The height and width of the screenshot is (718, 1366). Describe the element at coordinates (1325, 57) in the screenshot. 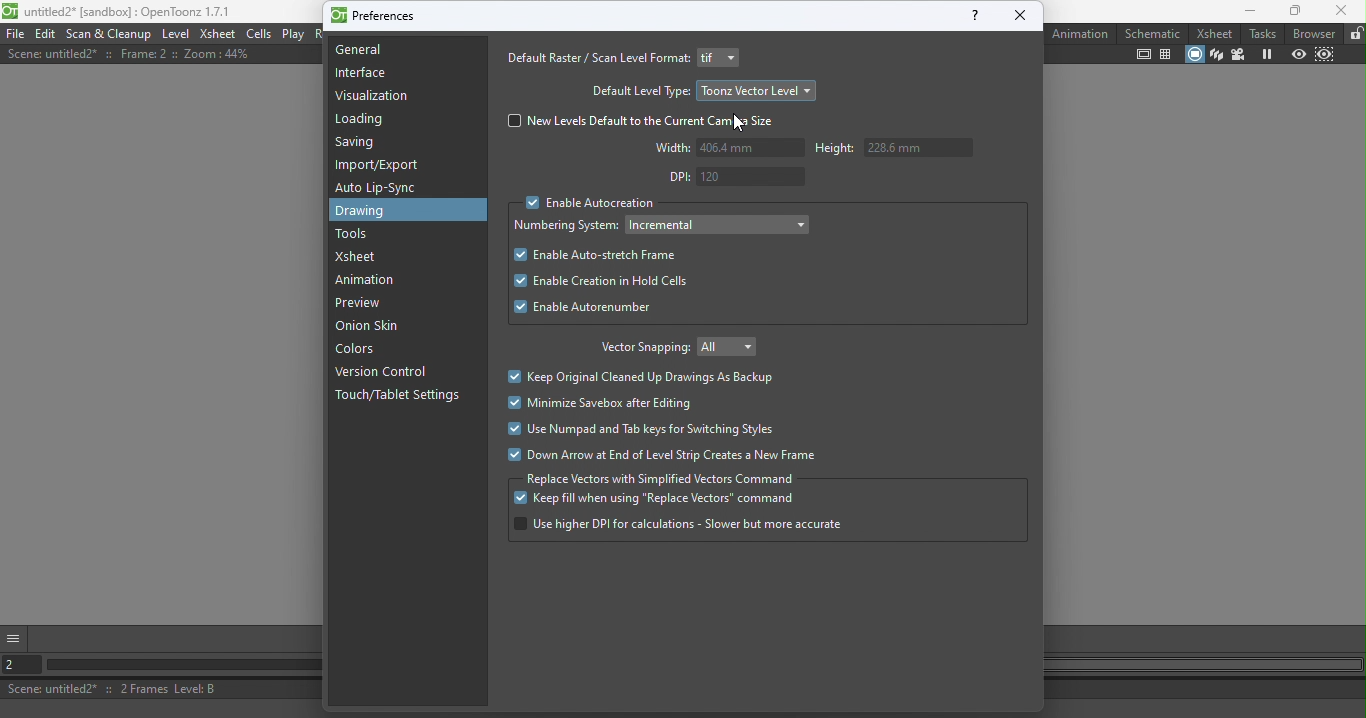

I see `Sub-camera preview` at that location.